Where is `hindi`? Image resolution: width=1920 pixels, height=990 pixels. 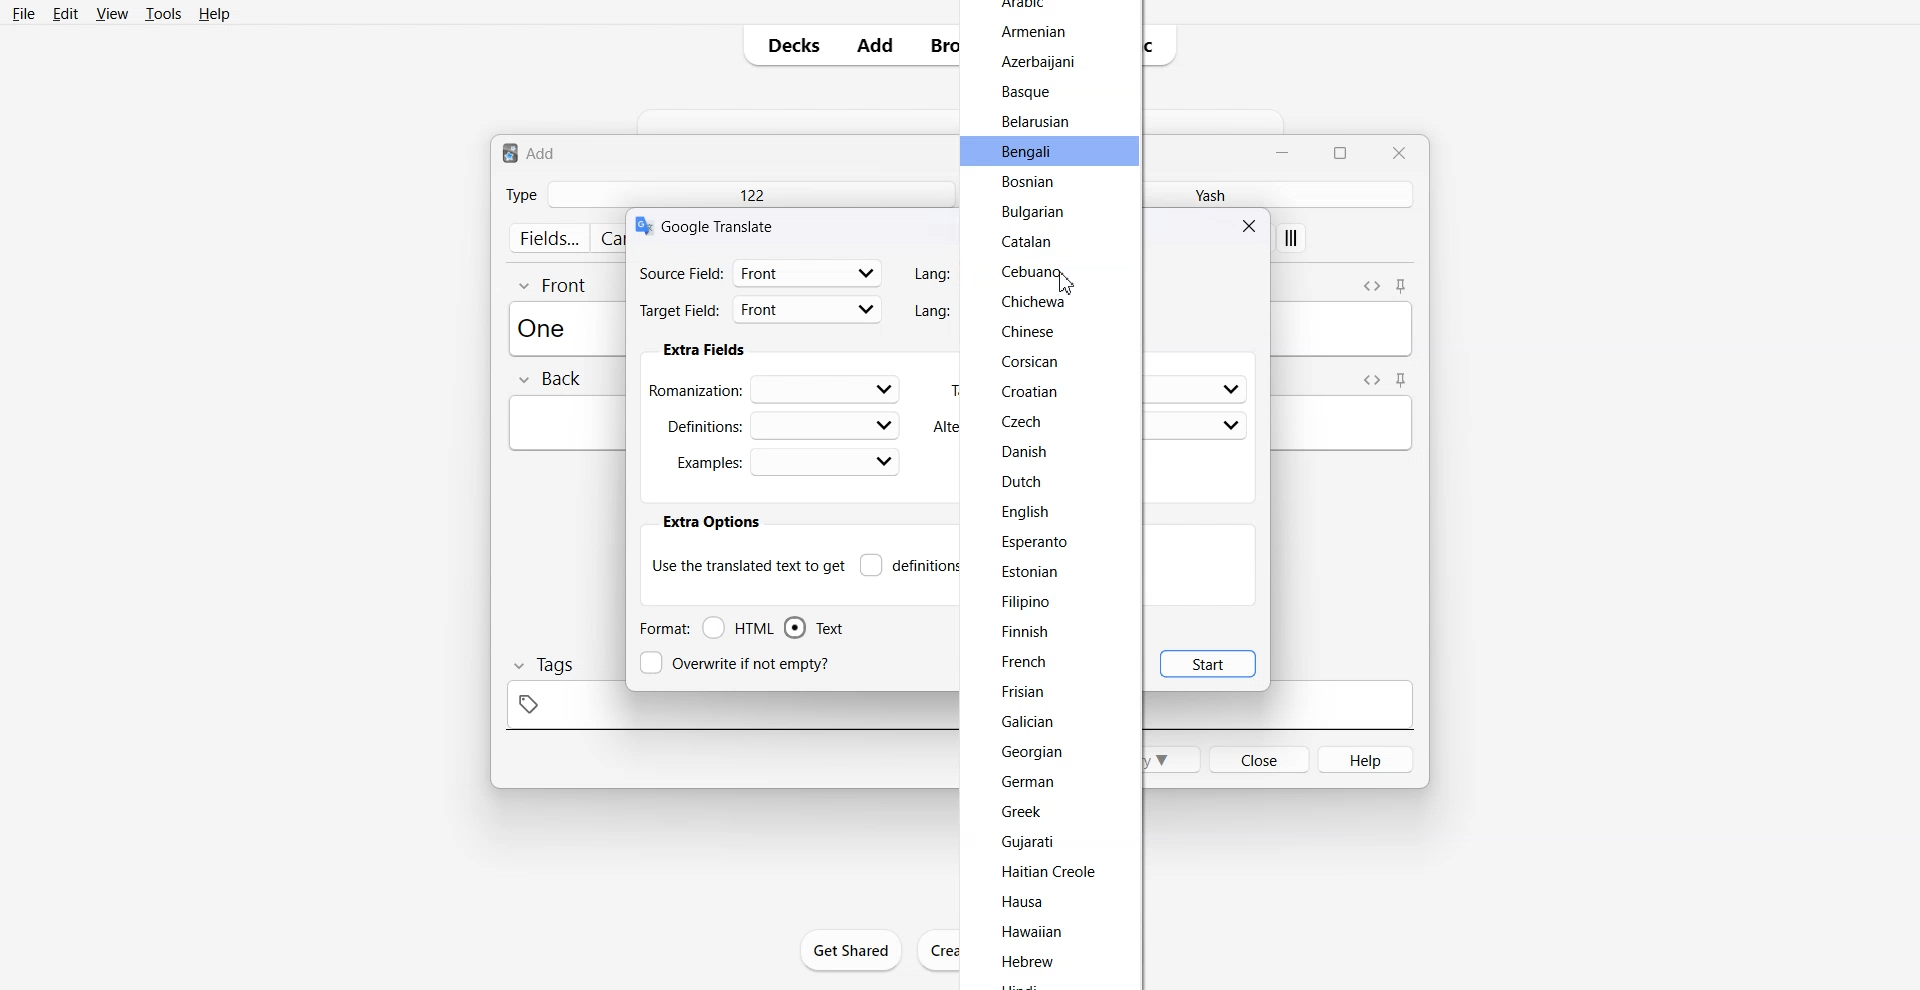 hindi is located at coordinates (1023, 983).